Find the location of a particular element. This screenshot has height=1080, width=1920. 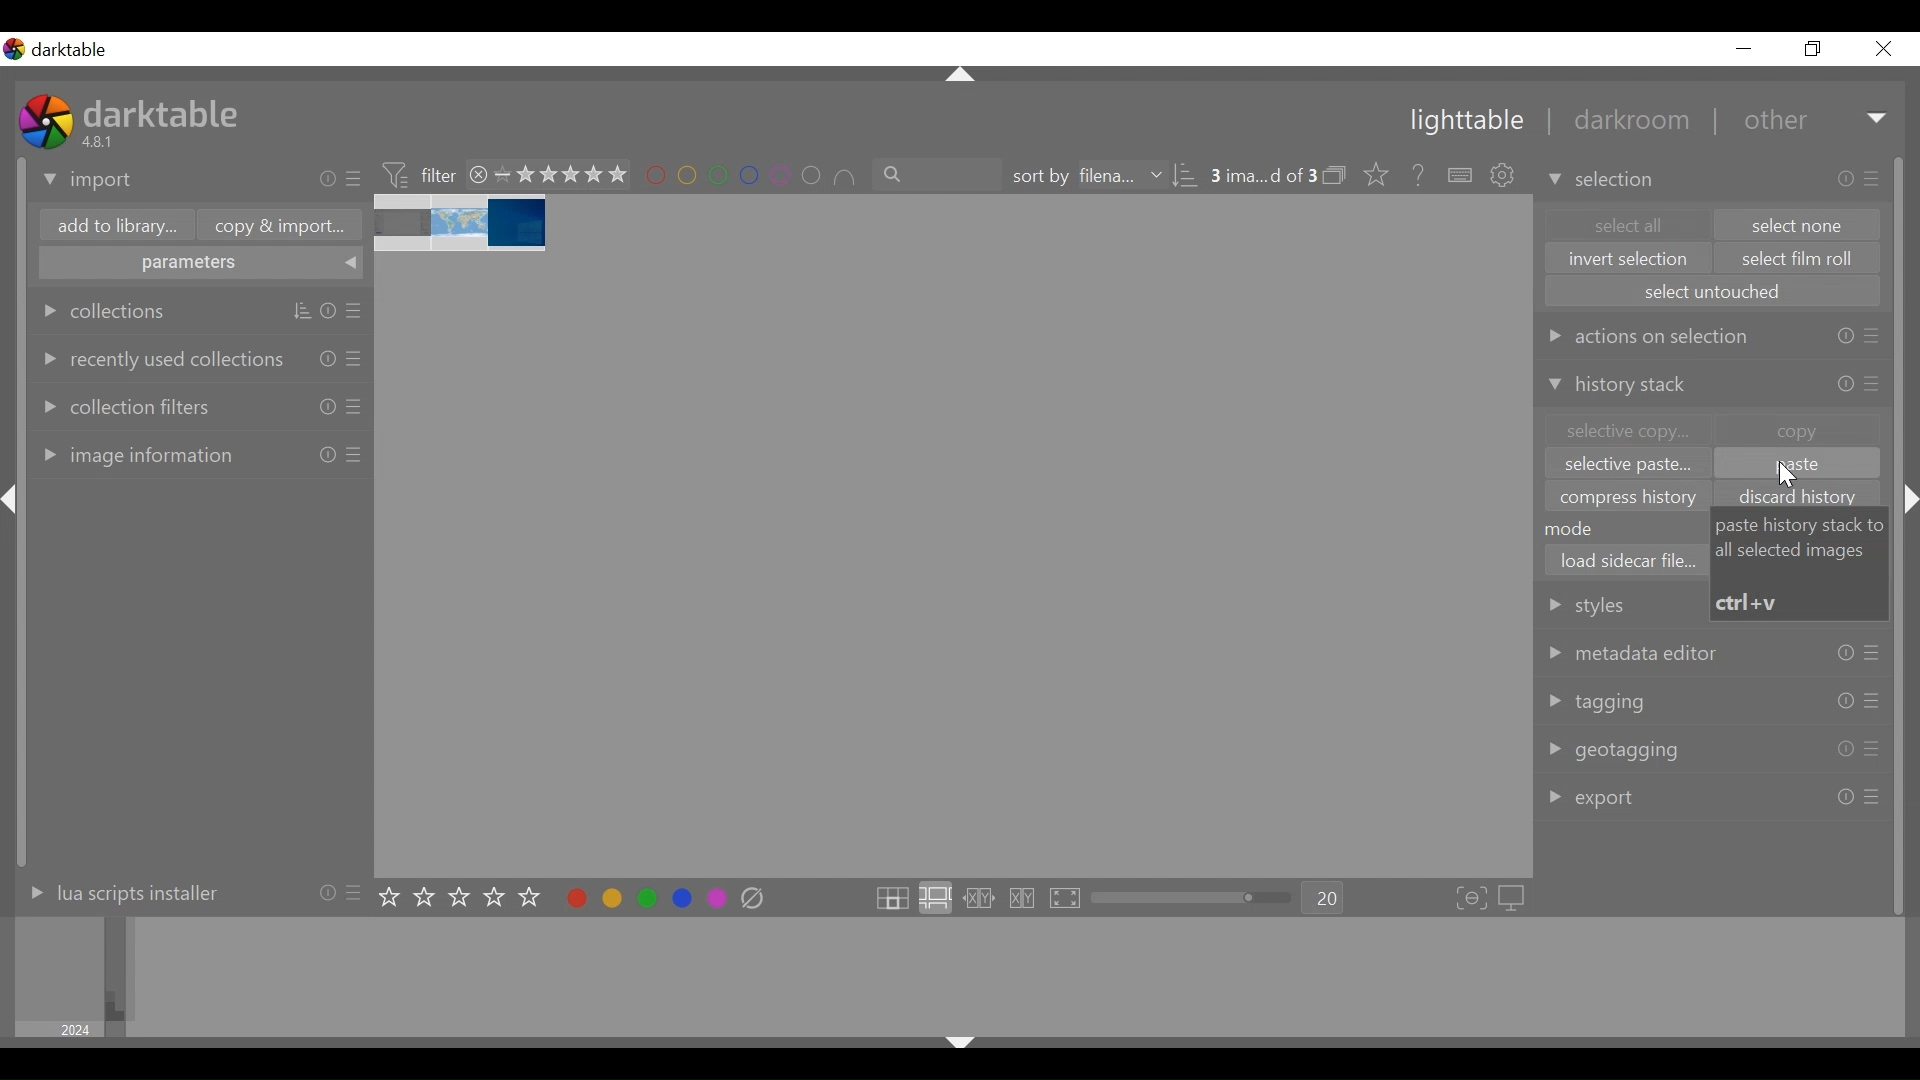

click to enter zoomable lighttable layout is located at coordinates (934, 899).